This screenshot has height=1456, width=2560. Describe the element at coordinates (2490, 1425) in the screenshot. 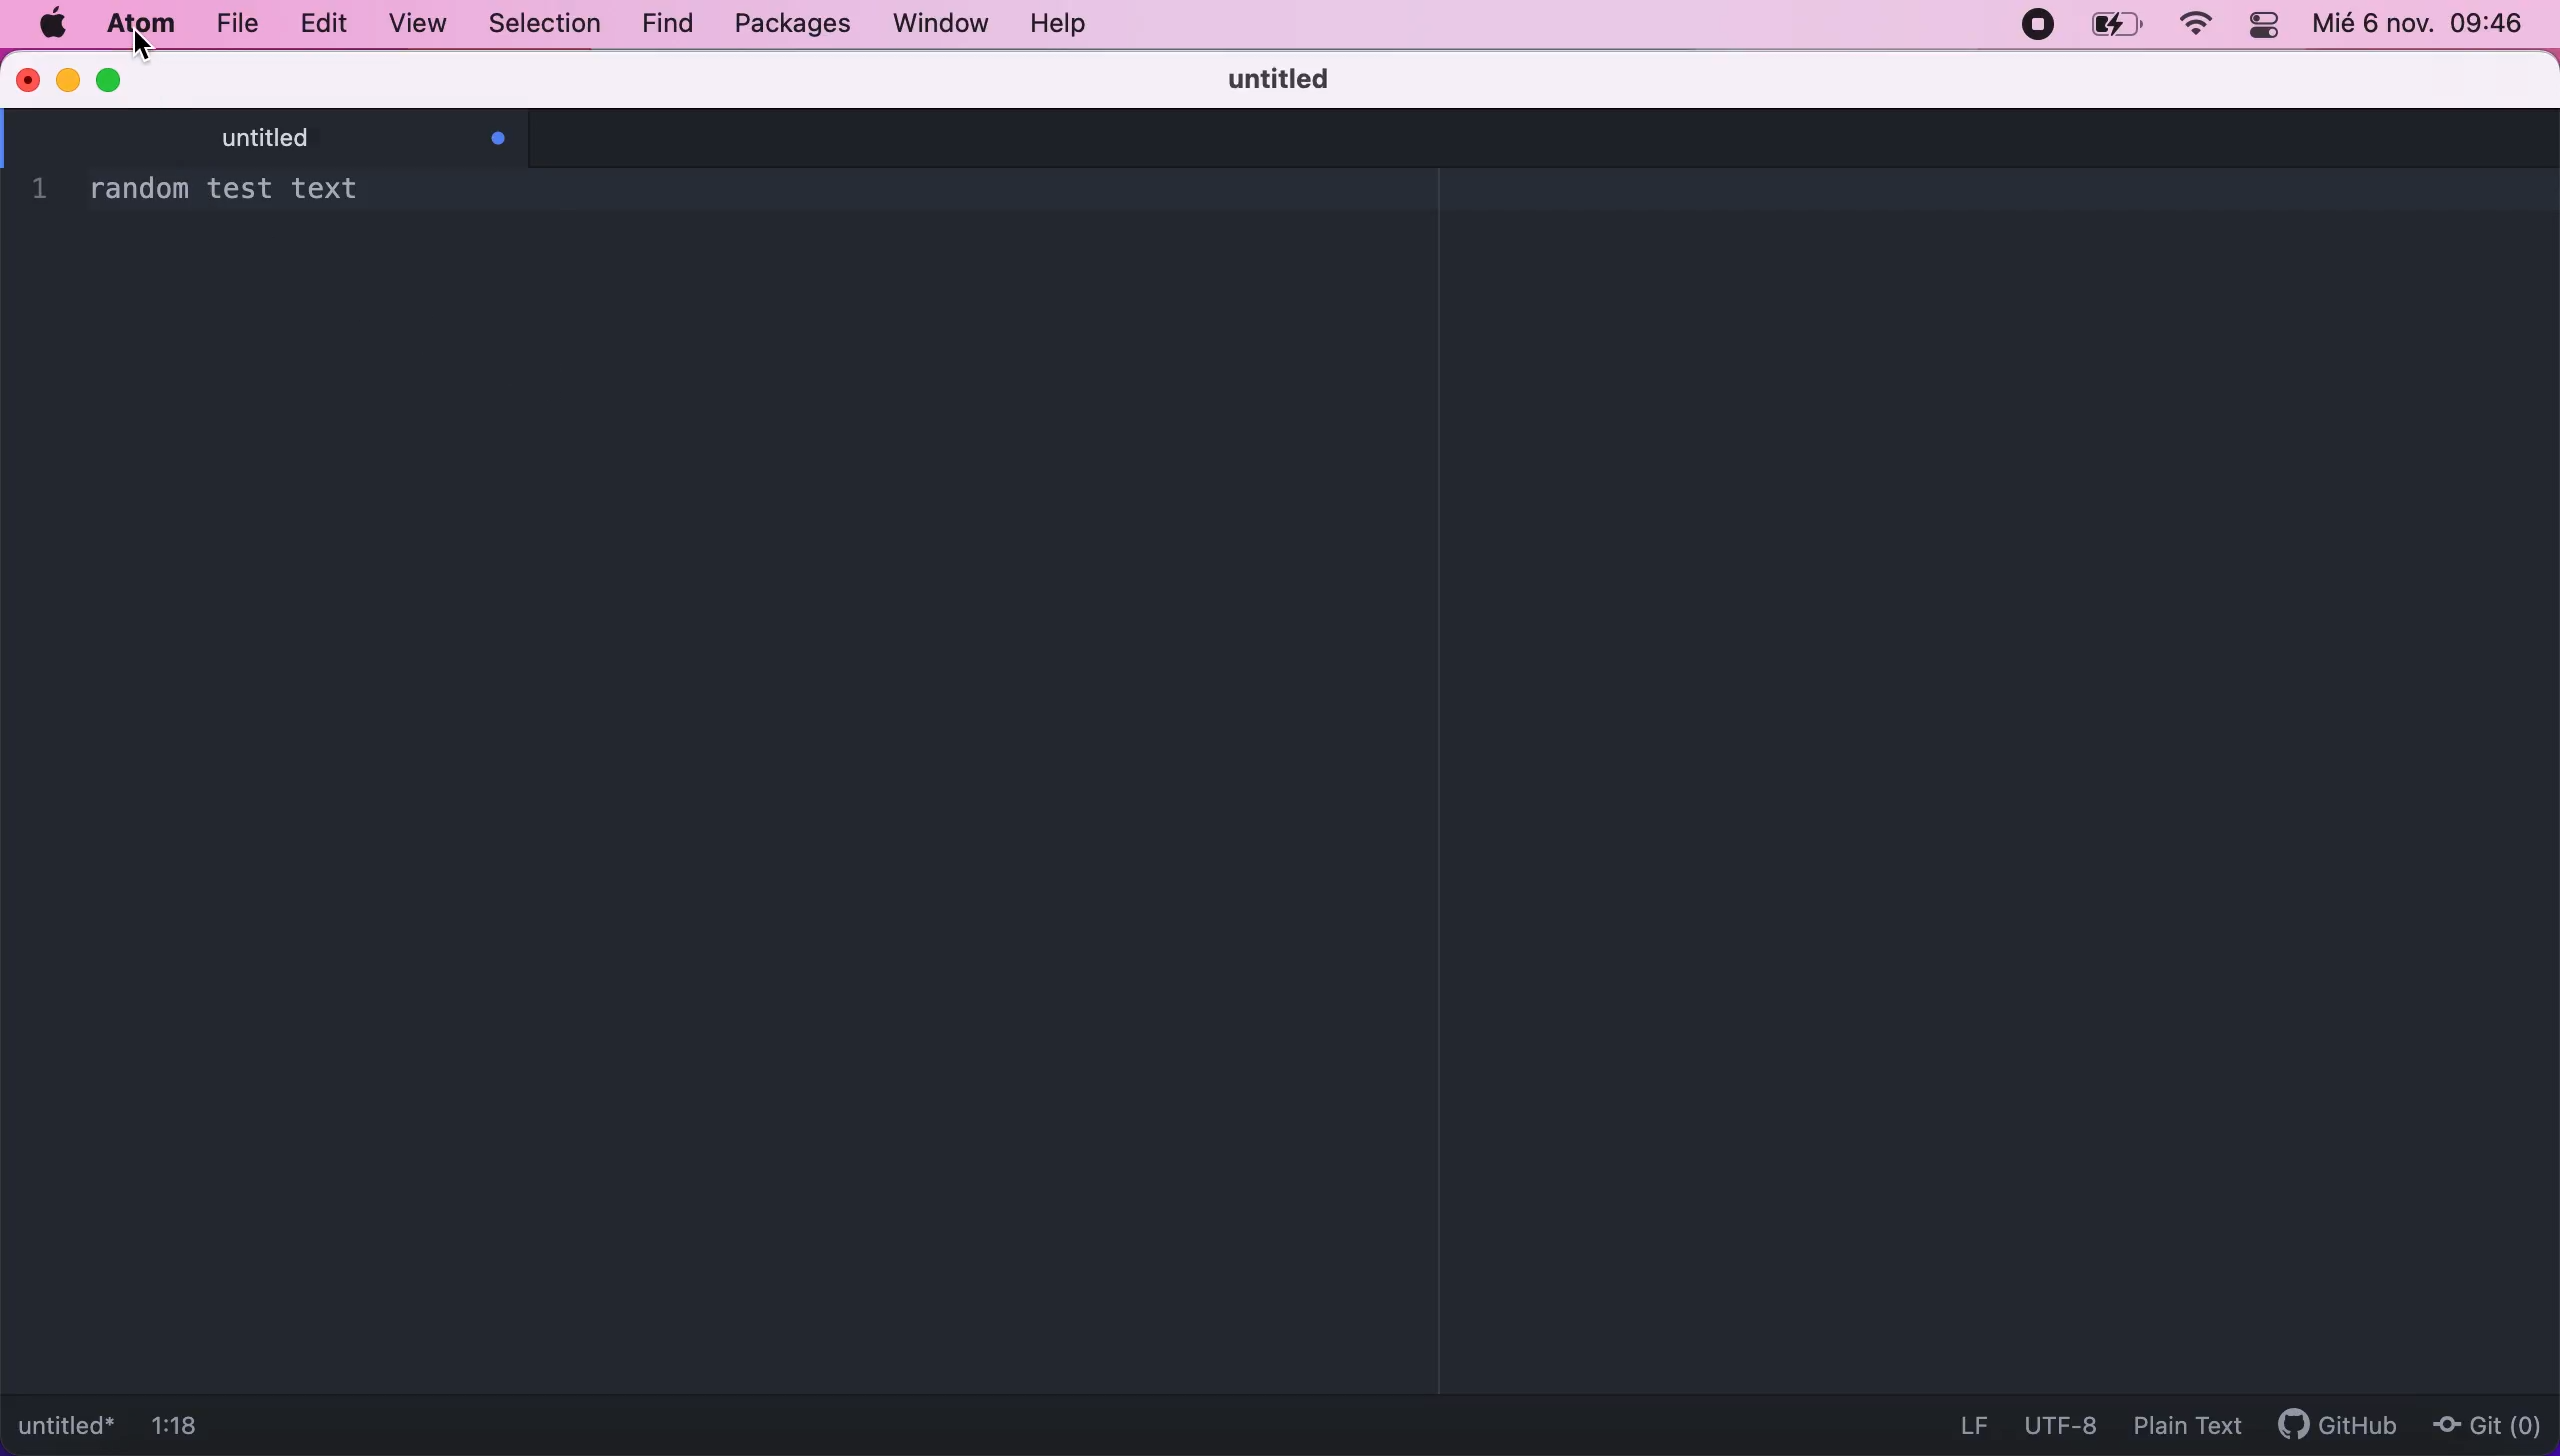

I see `Git(0)` at that location.